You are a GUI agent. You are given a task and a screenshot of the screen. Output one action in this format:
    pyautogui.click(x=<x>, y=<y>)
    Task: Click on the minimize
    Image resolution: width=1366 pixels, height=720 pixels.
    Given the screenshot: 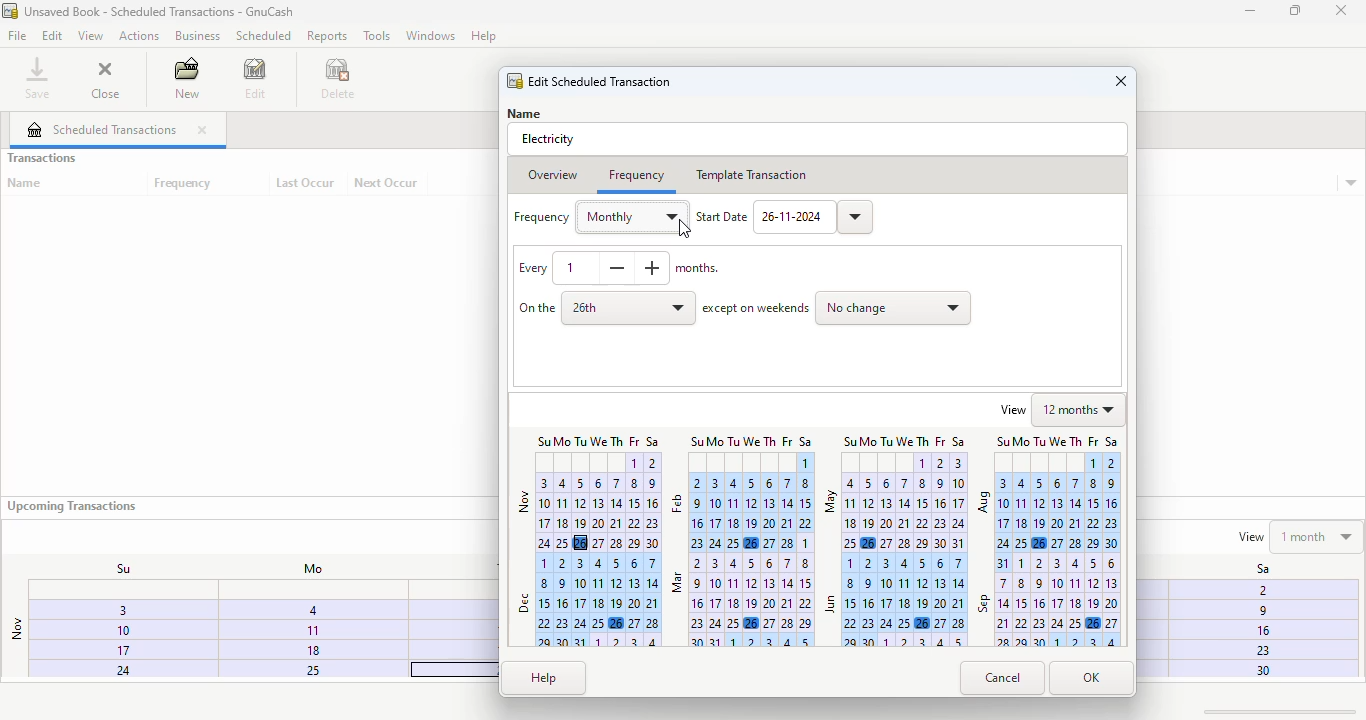 What is the action you would take?
    pyautogui.click(x=1250, y=11)
    